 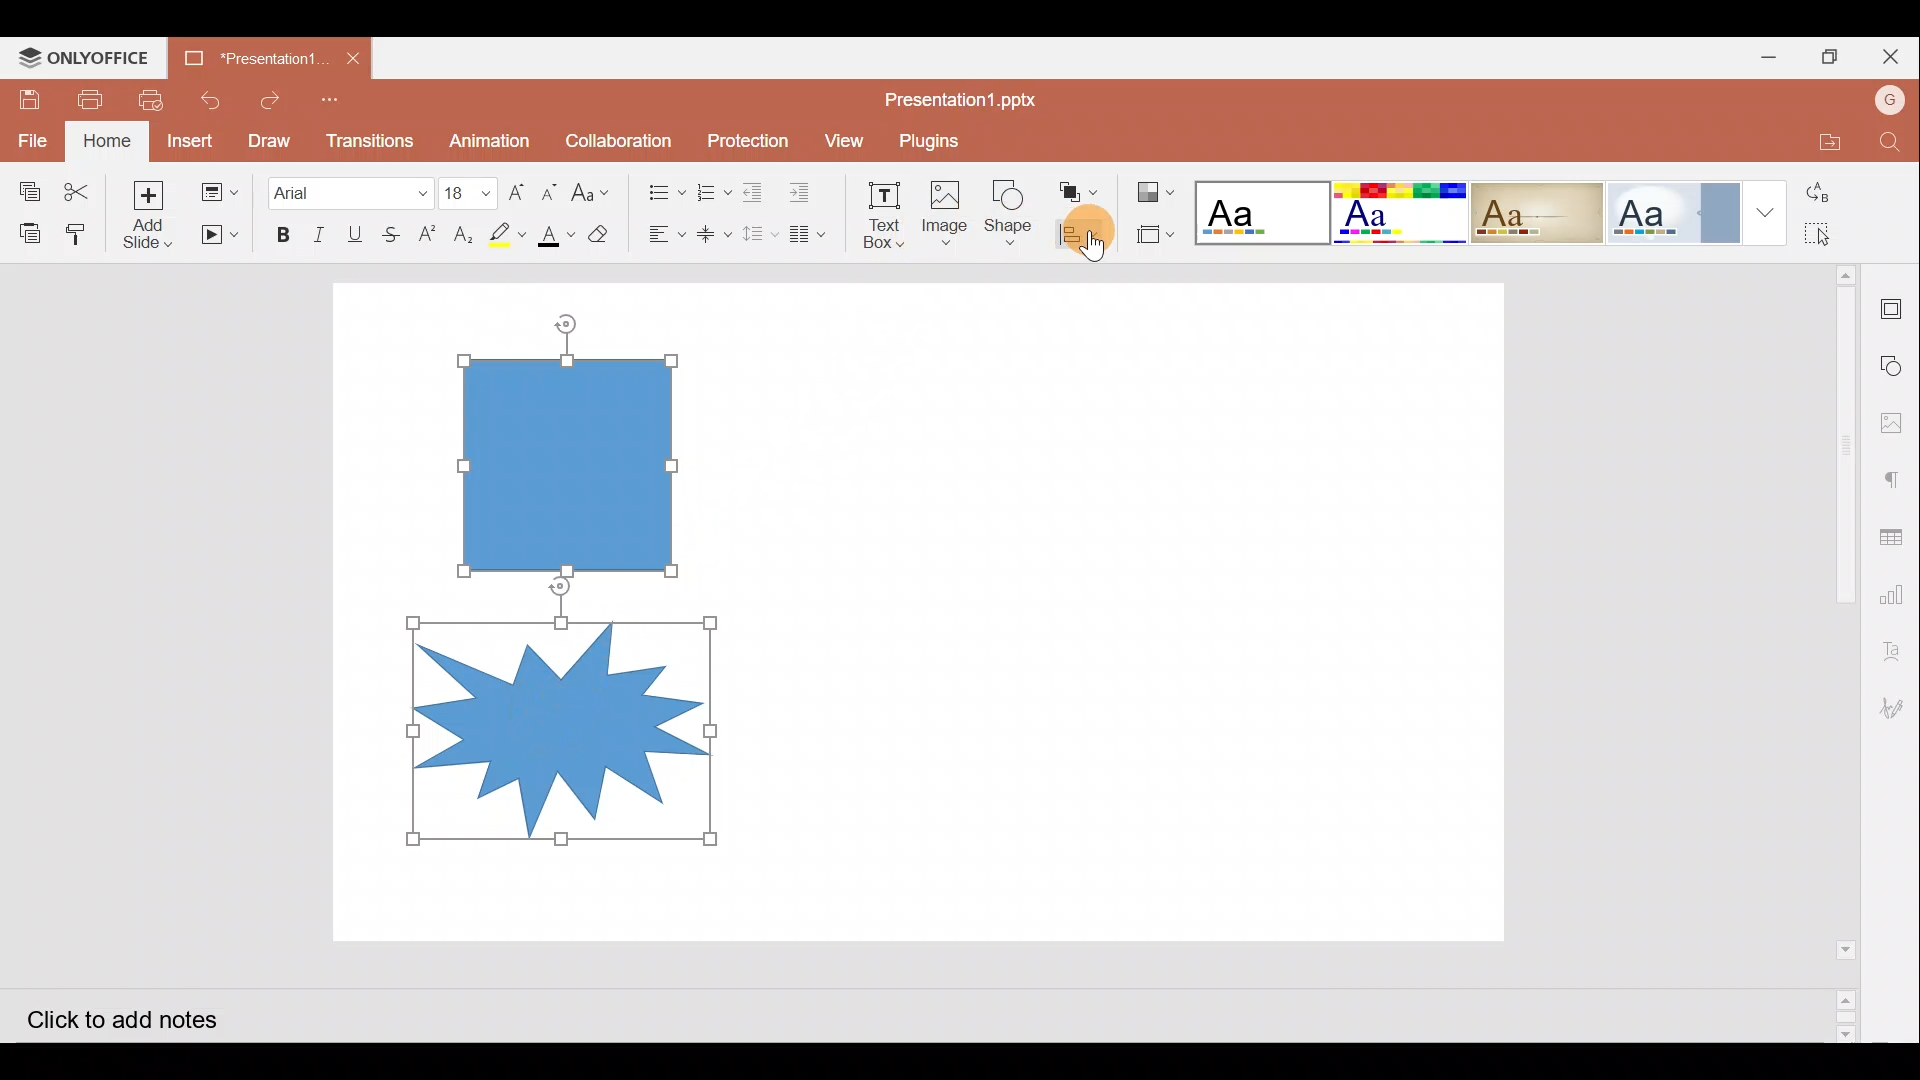 What do you see at coordinates (462, 230) in the screenshot?
I see `Subscript` at bounding box center [462, 230].